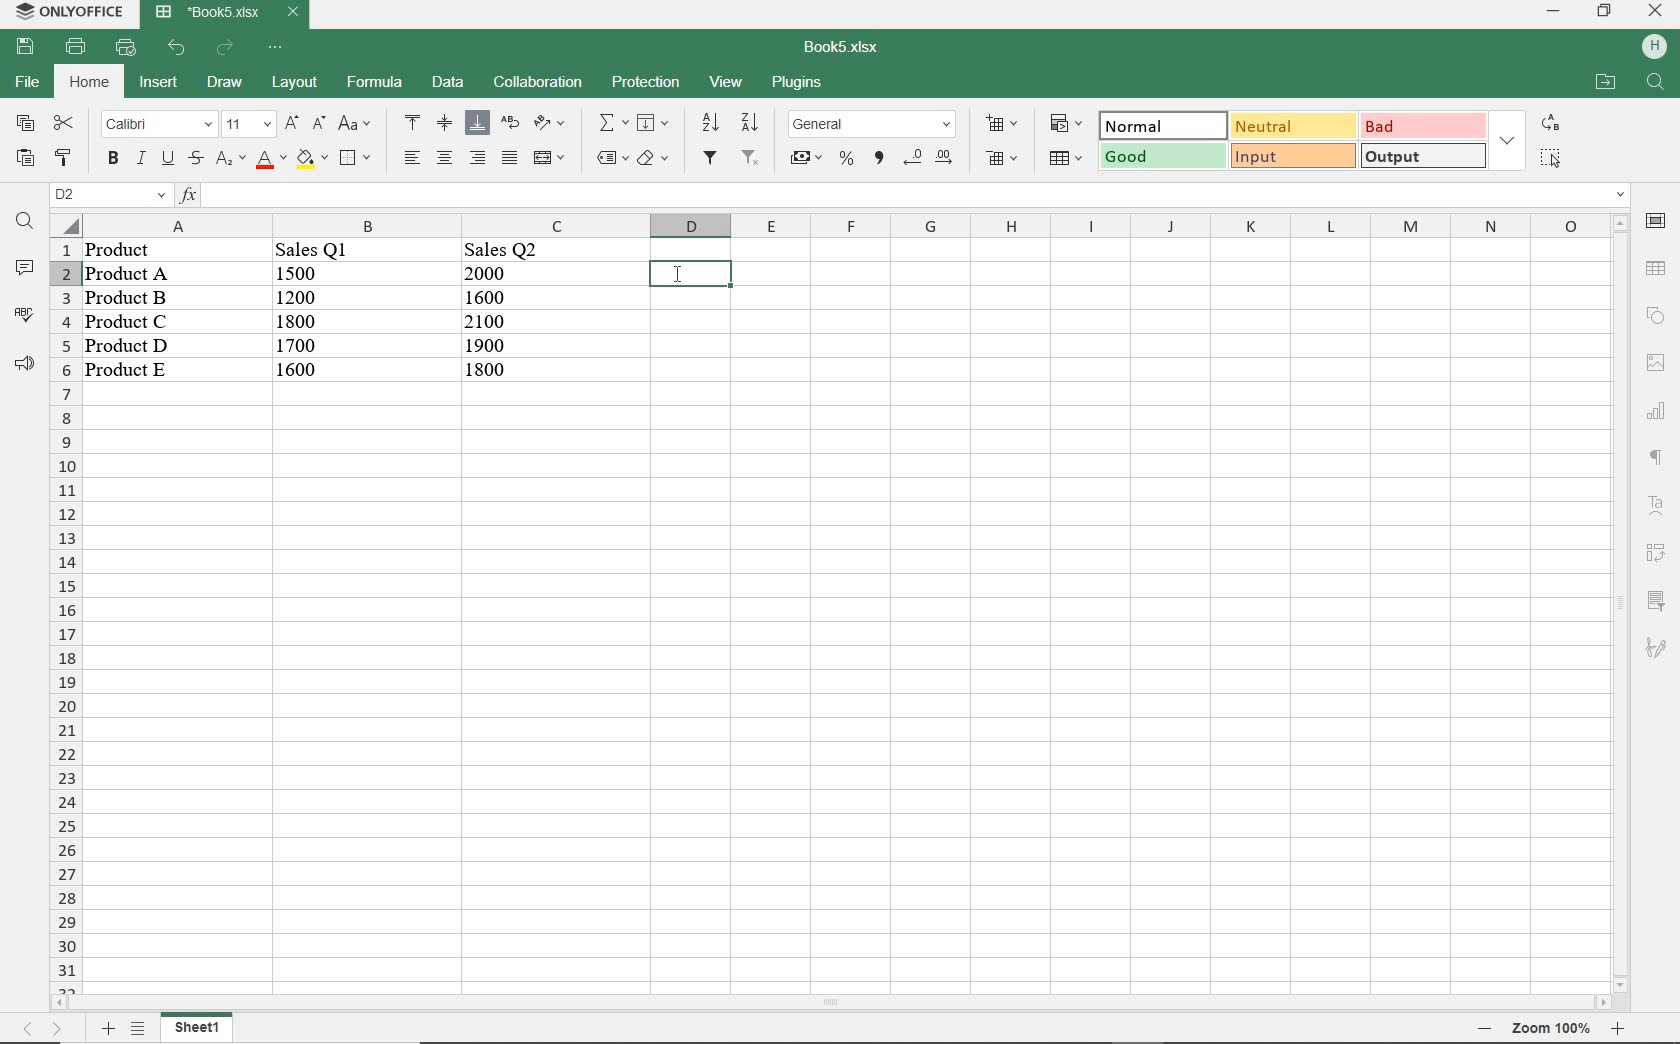  What do you see at coordinates (905, 196) in the screenshot?
I see `input functions` at bounding box center [905, 196].